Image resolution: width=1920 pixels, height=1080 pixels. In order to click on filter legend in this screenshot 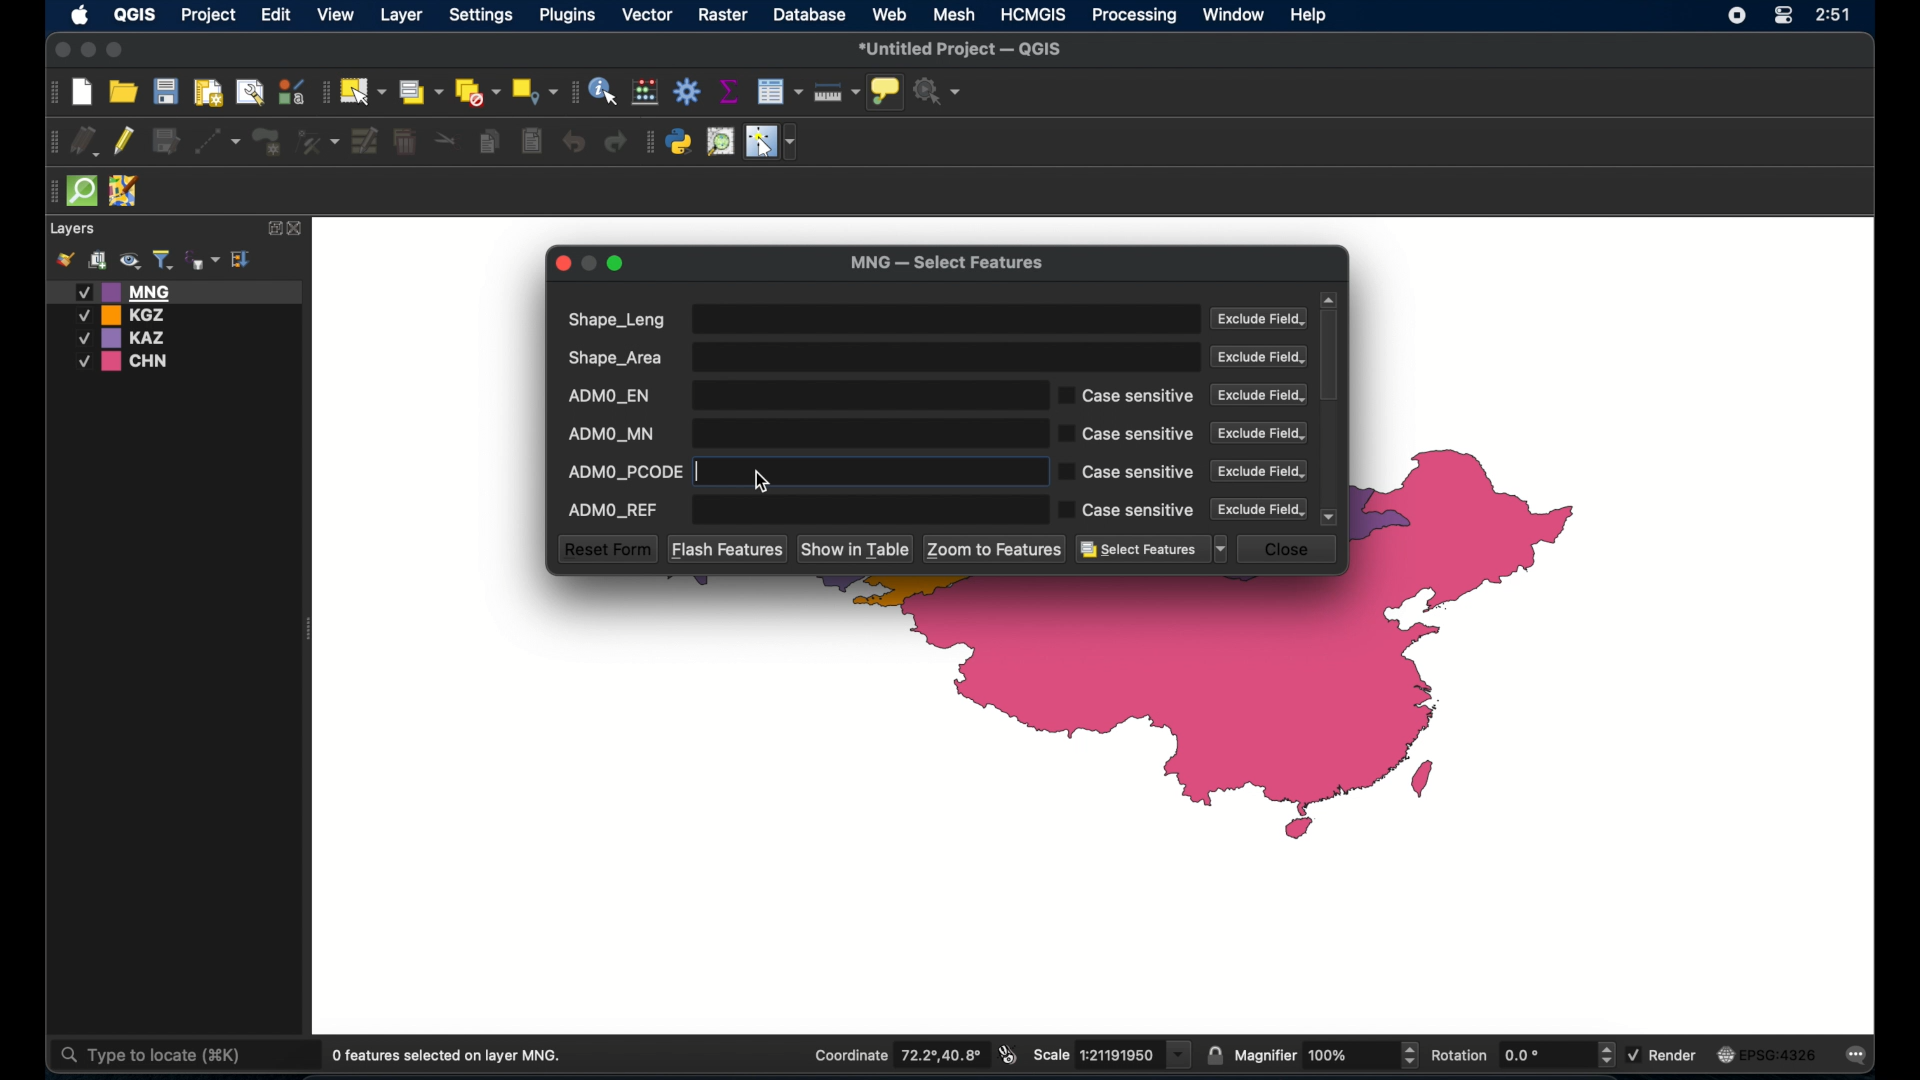, I will do `click(162, 260)`.